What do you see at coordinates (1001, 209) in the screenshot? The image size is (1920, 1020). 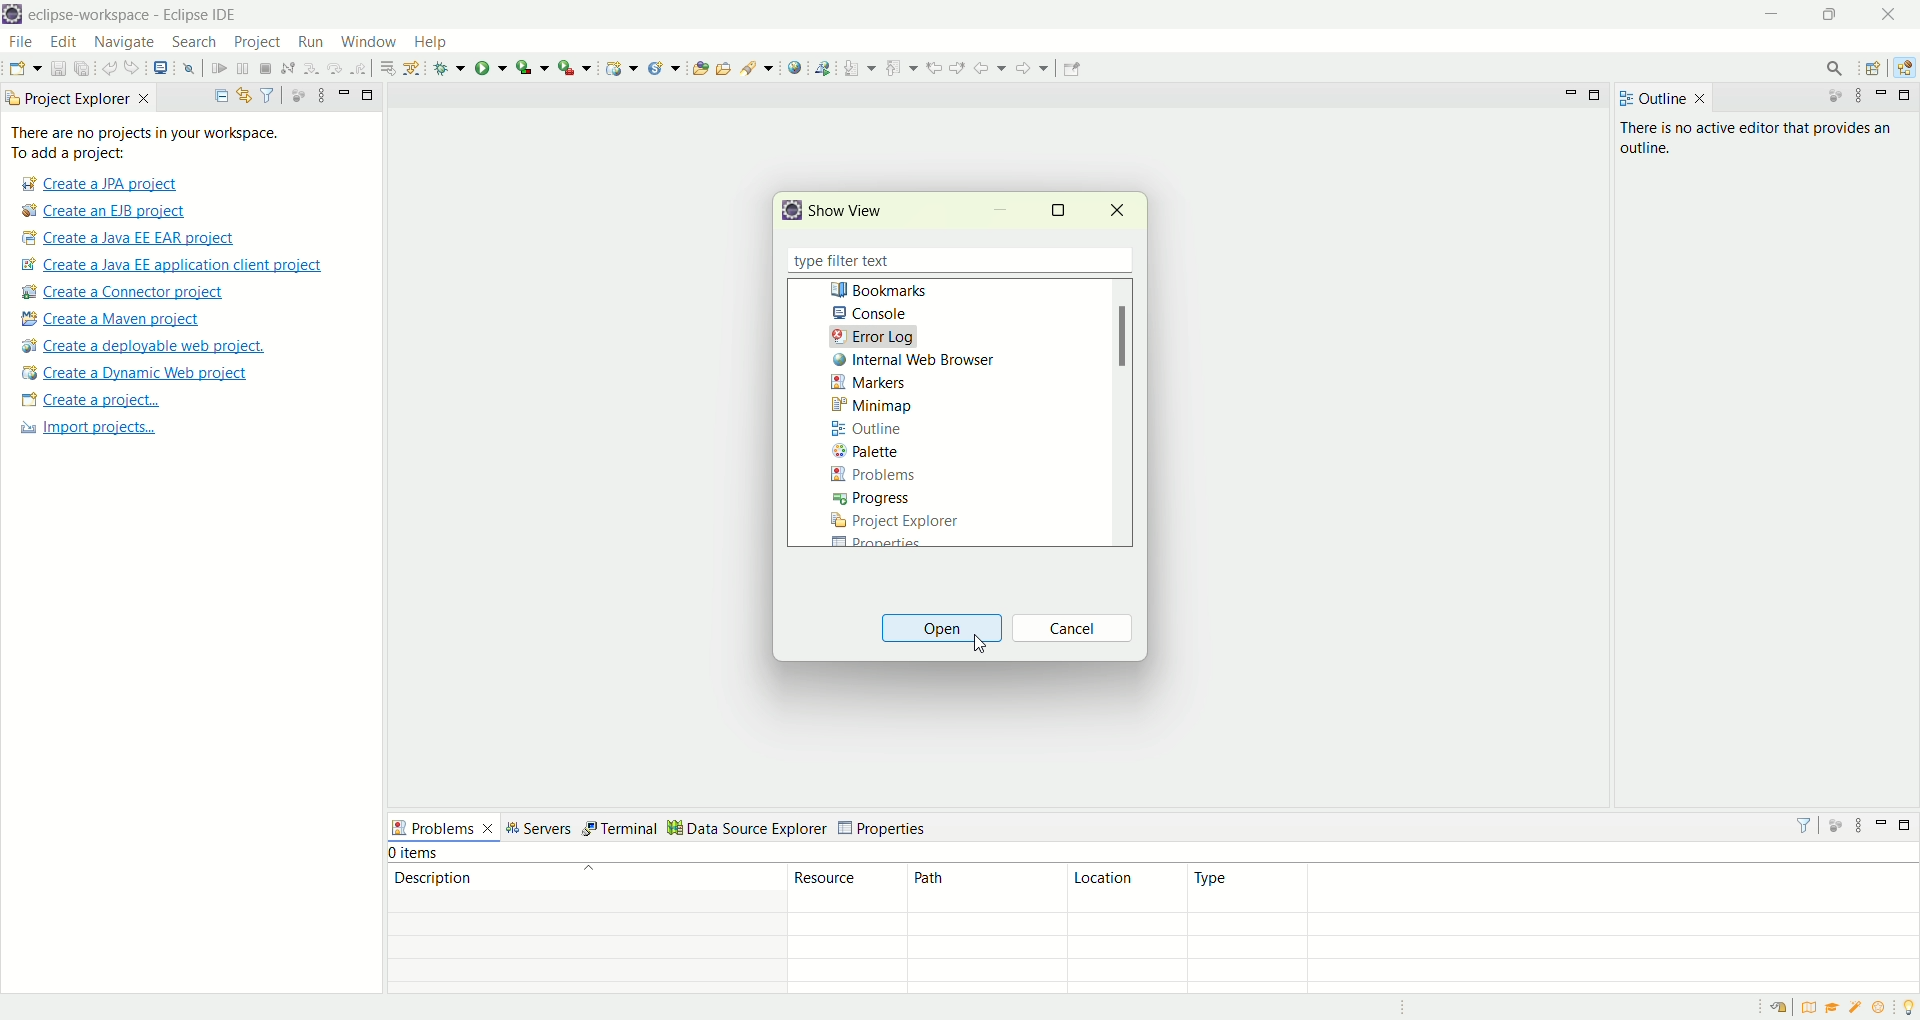 I see `minimize` at bounding box center [1001, 209].